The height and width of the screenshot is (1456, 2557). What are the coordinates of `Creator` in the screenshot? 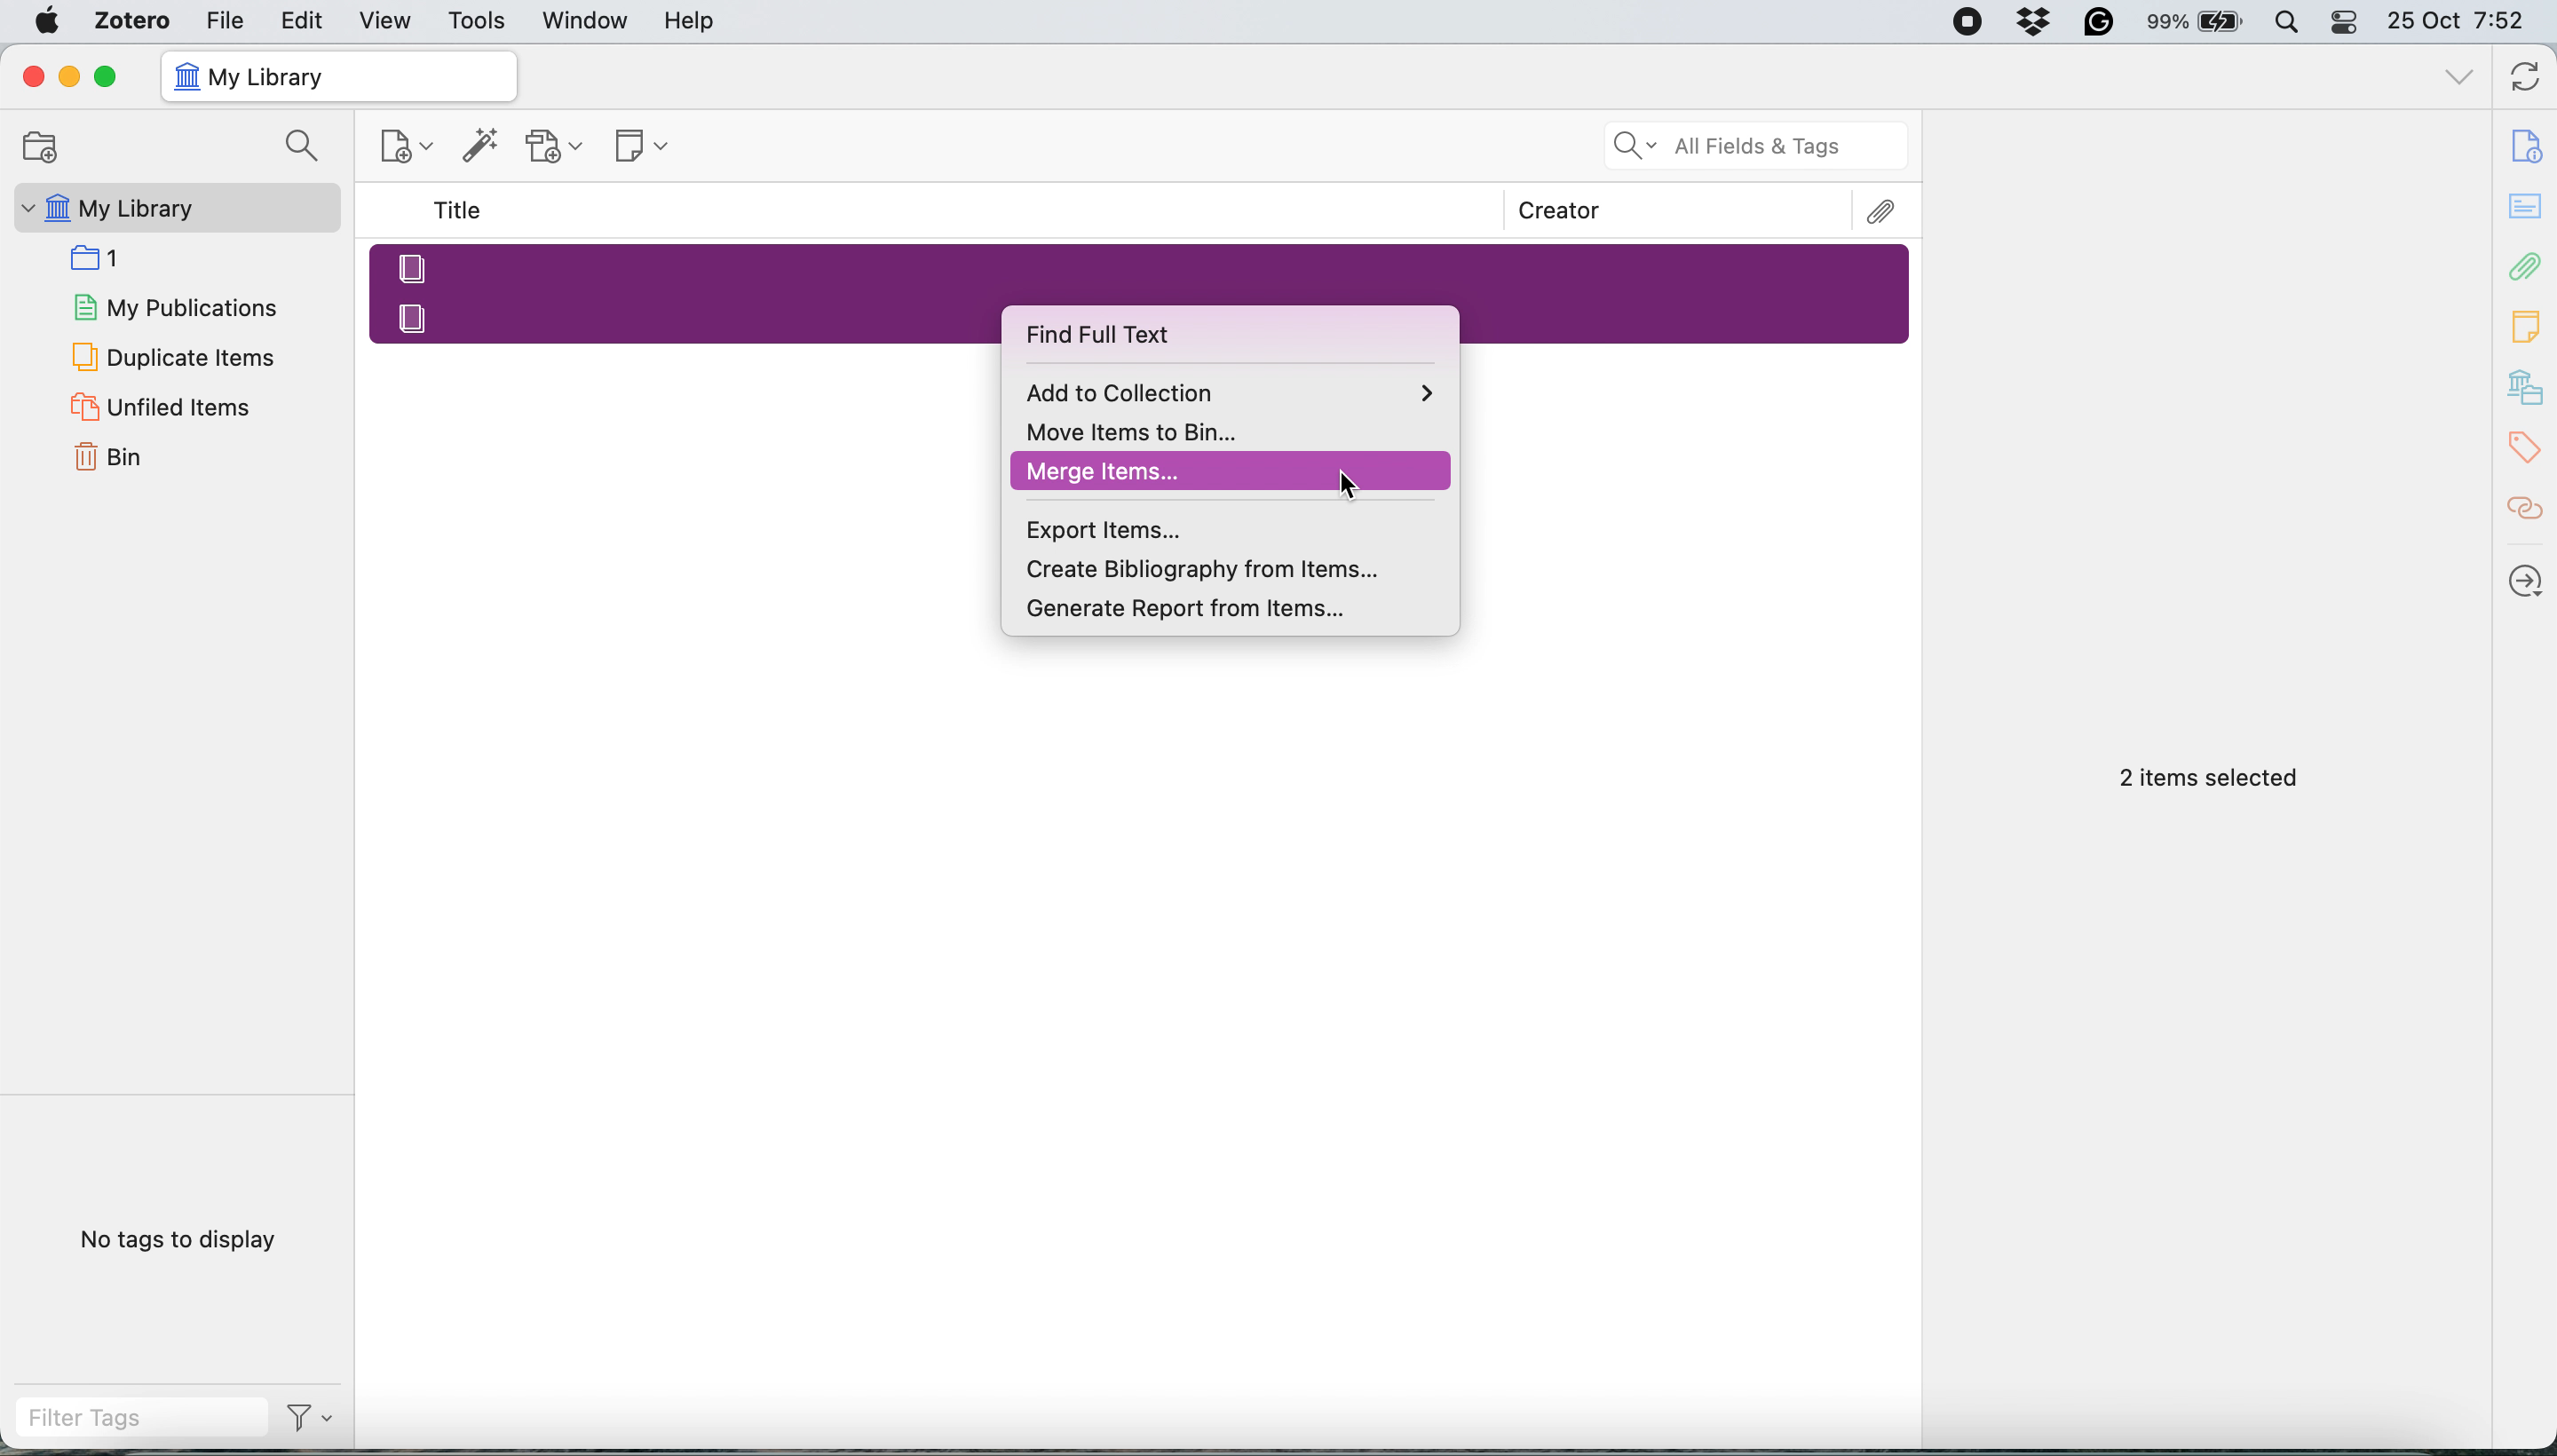 It's located at (1560, 210).